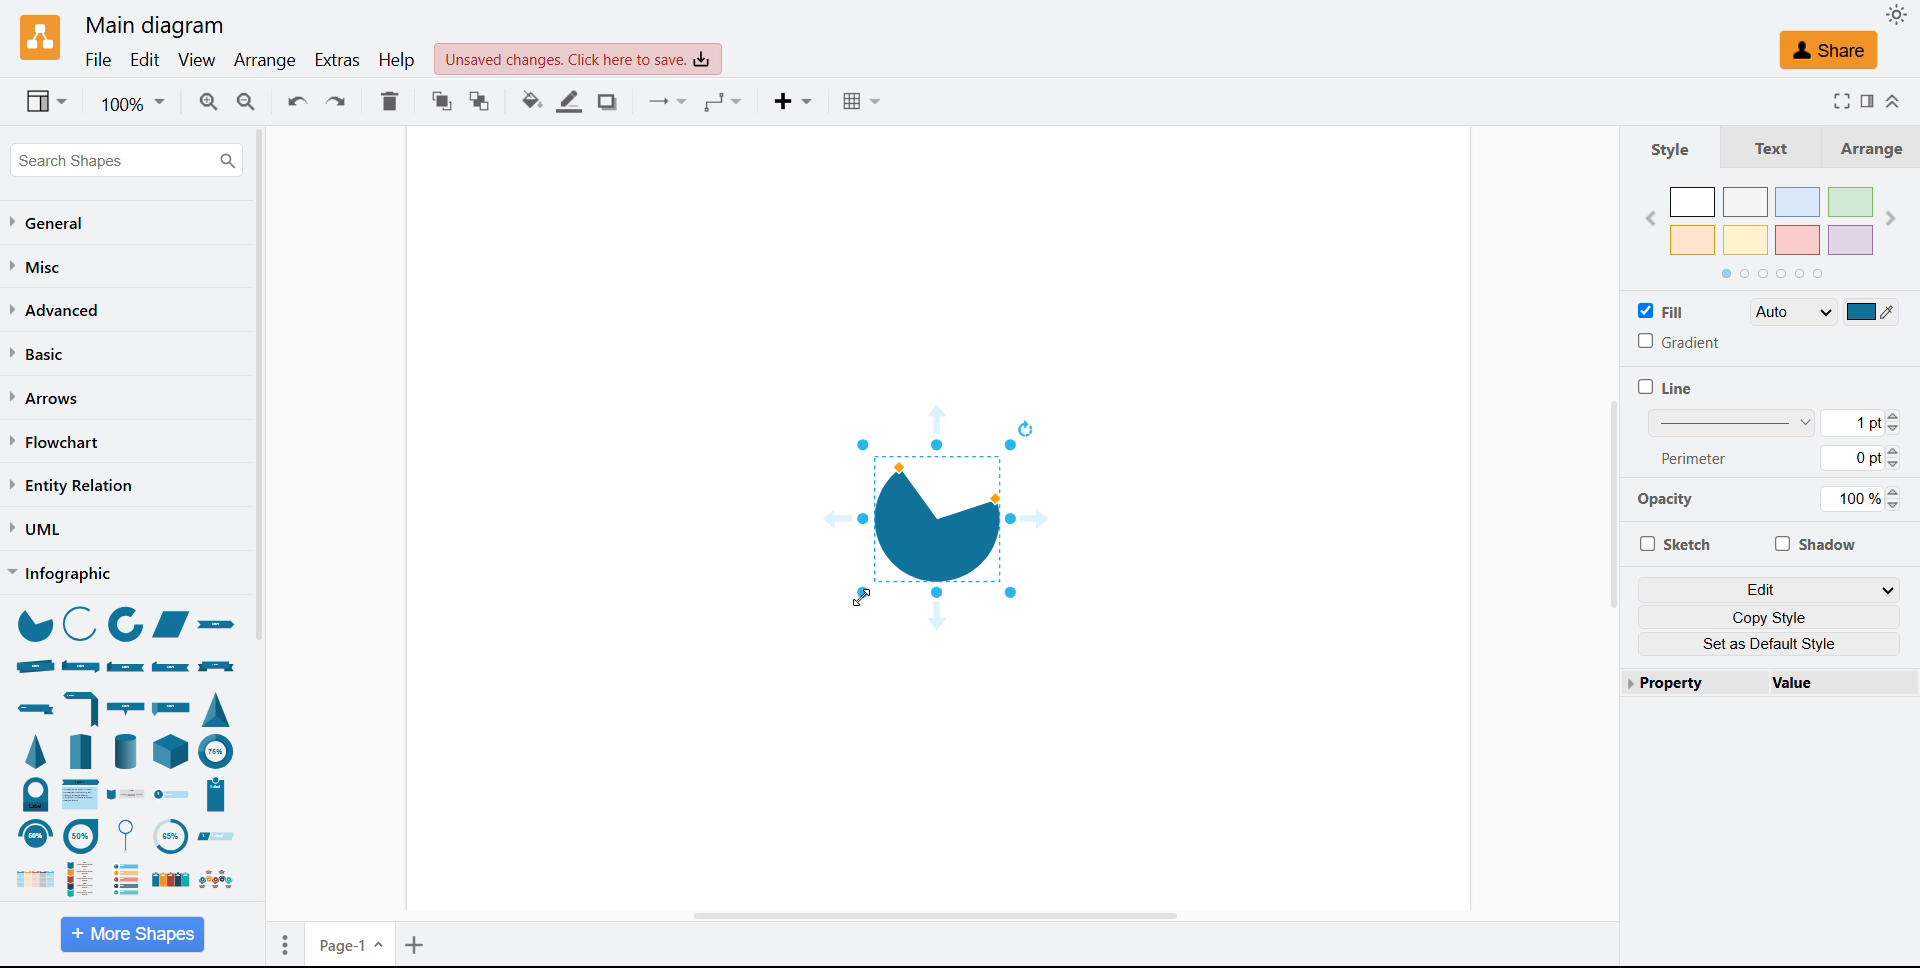 The height and width of the screenshot is (968, 1920). What do you see at coordinates (1662, 310) in the screenshot?
I see `fill ` at bounding box center [1662, 310].